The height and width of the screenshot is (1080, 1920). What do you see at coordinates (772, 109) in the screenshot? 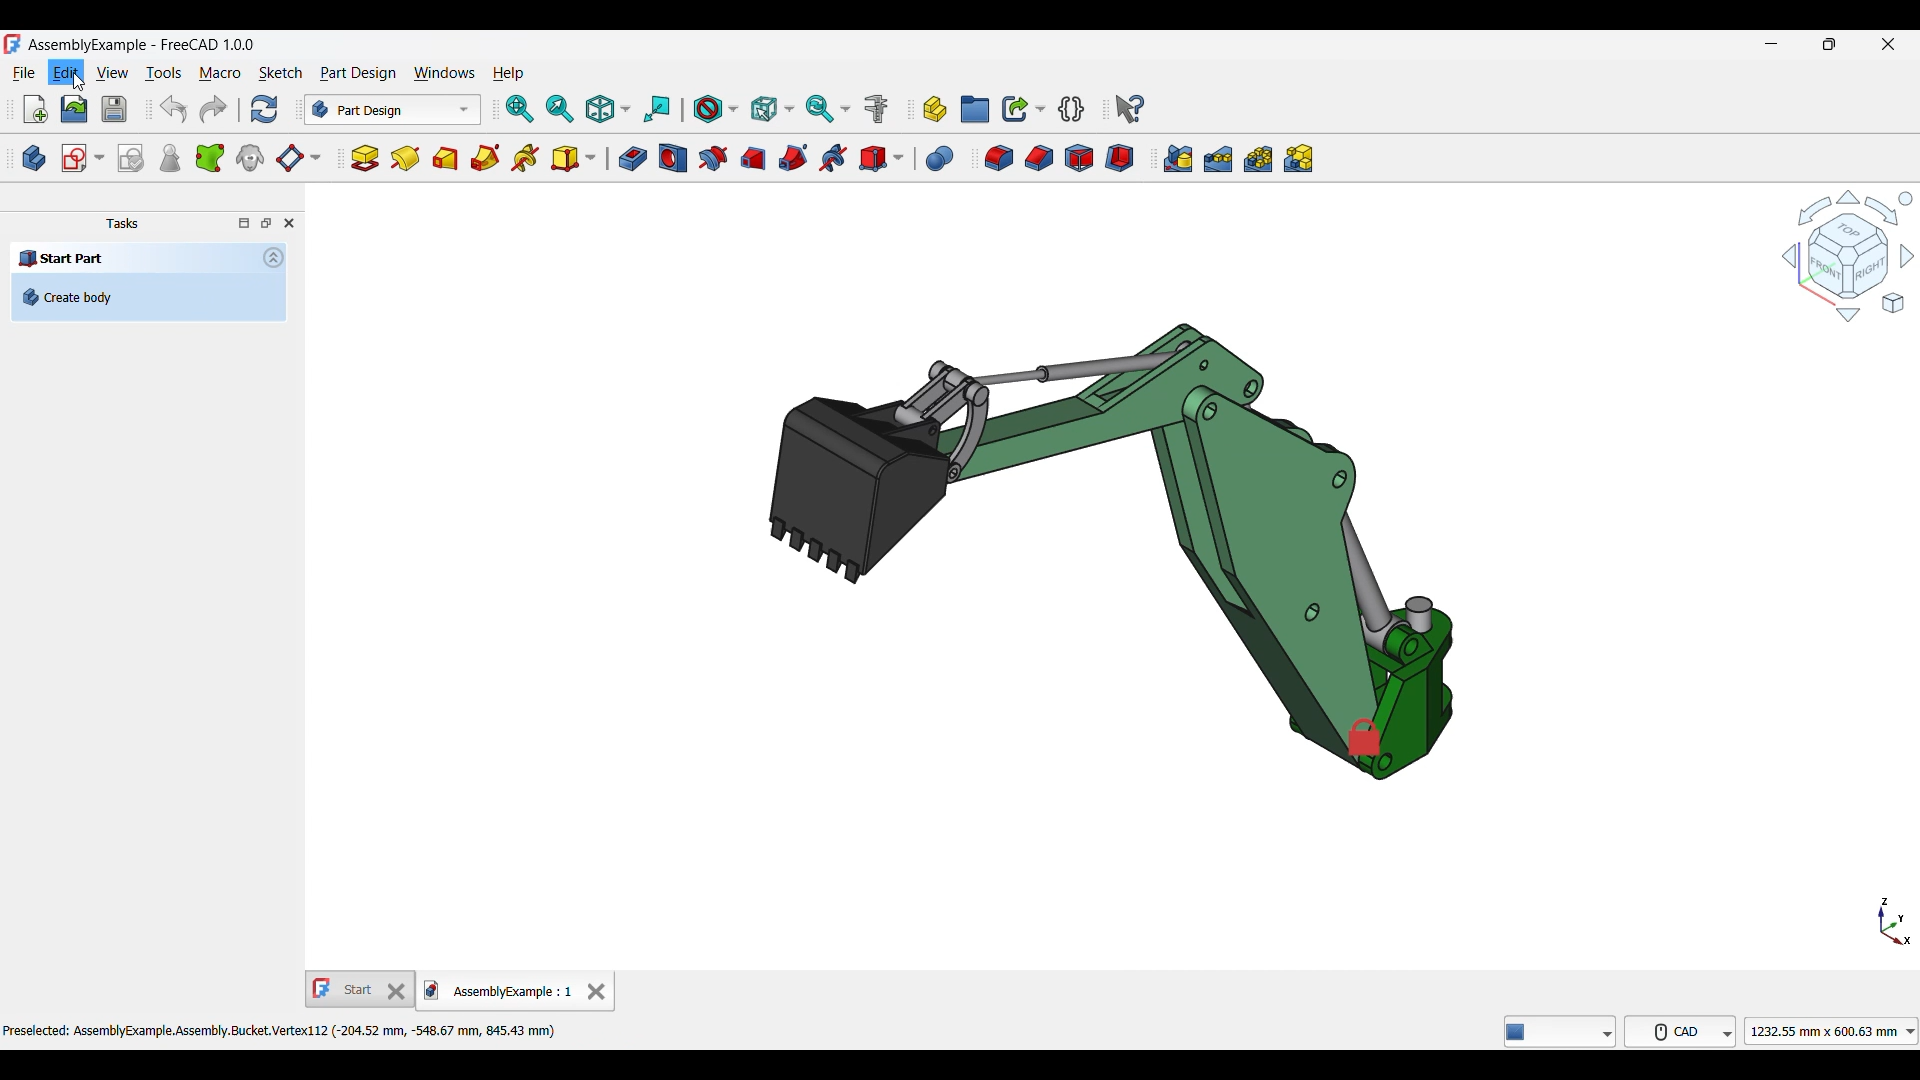
I see `Selection filter options` at bounding box center [772, 109].